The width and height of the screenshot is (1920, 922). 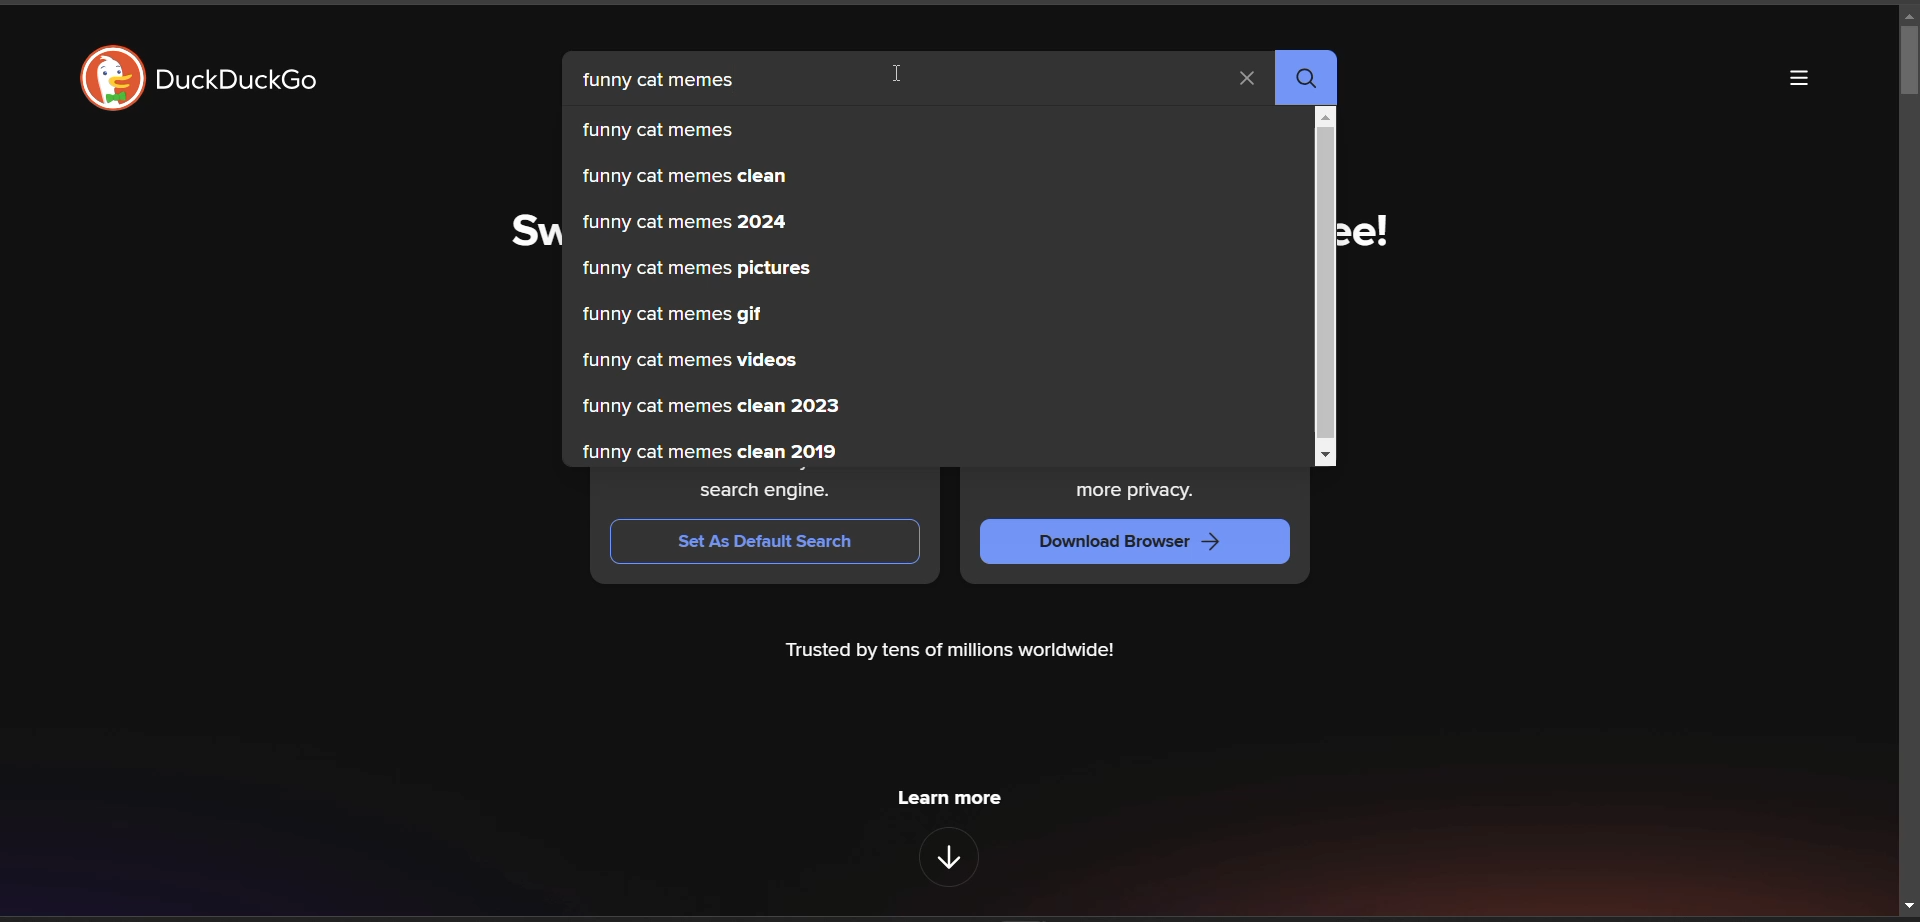 I want to click on Learn more, so click(x=951, y=799).